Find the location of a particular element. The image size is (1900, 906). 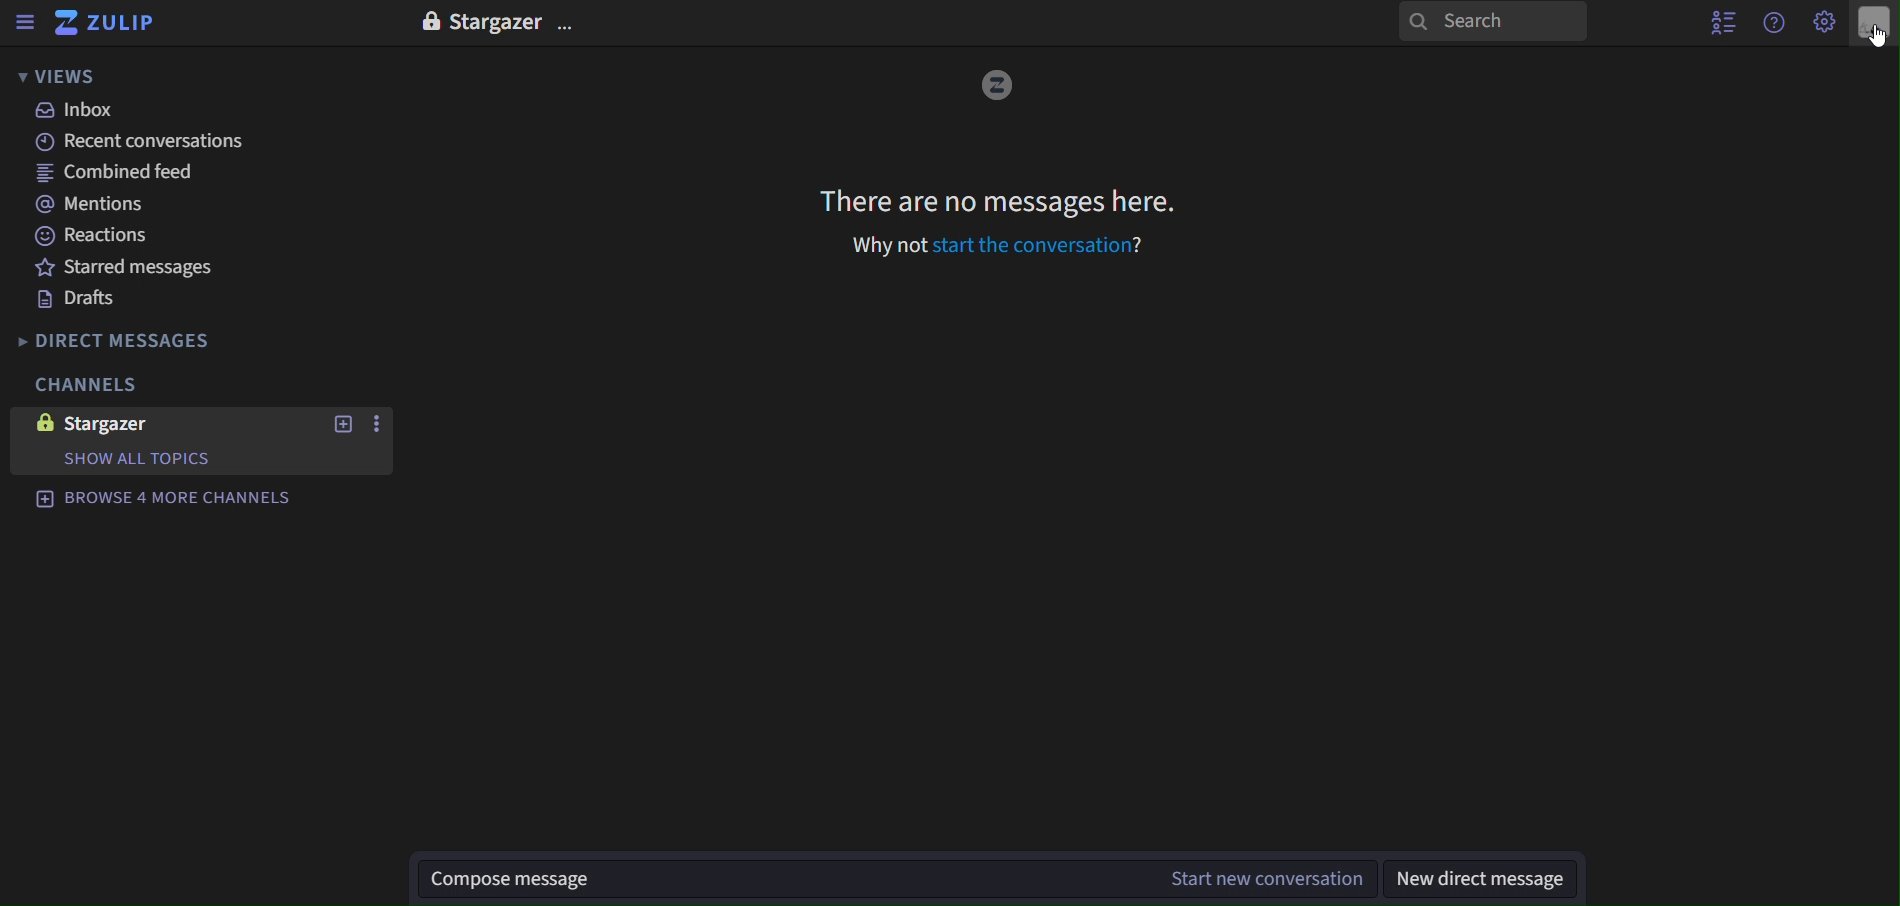

mentions is located at coordinates (100, 204).